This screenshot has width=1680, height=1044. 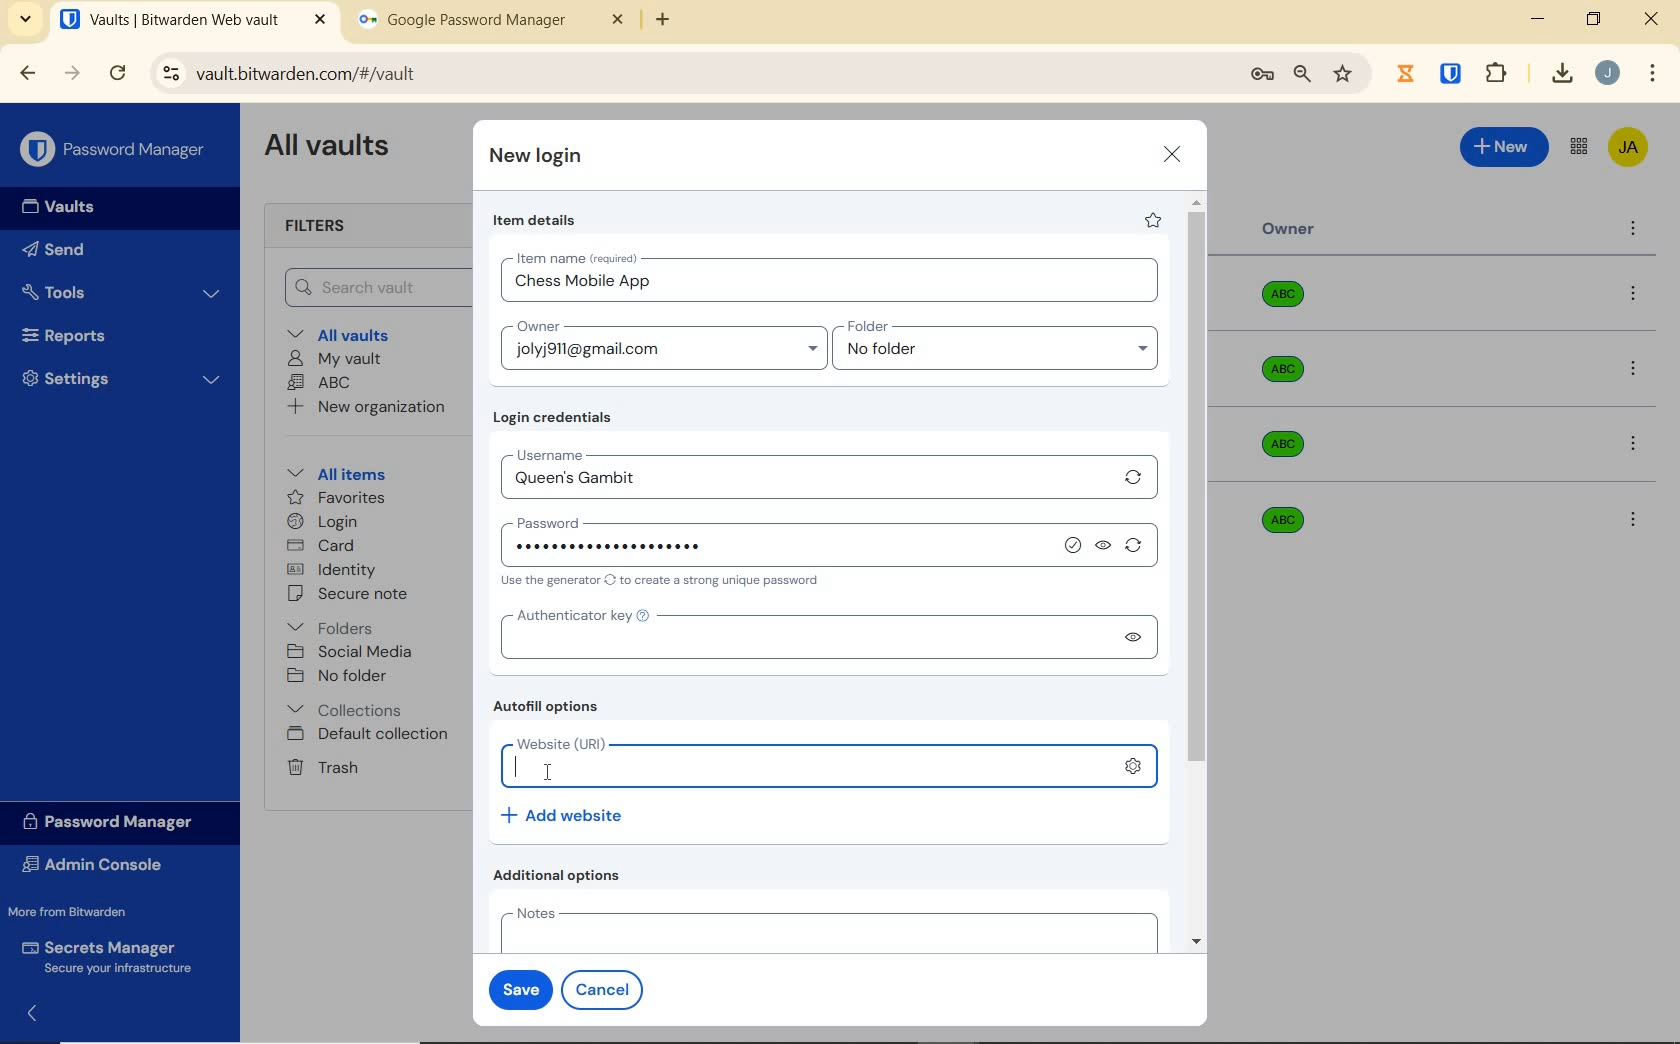 What do you see at coordinates (1105, 547) in the screenshot?
I see `unhide` at bounding box center [1105, 547].